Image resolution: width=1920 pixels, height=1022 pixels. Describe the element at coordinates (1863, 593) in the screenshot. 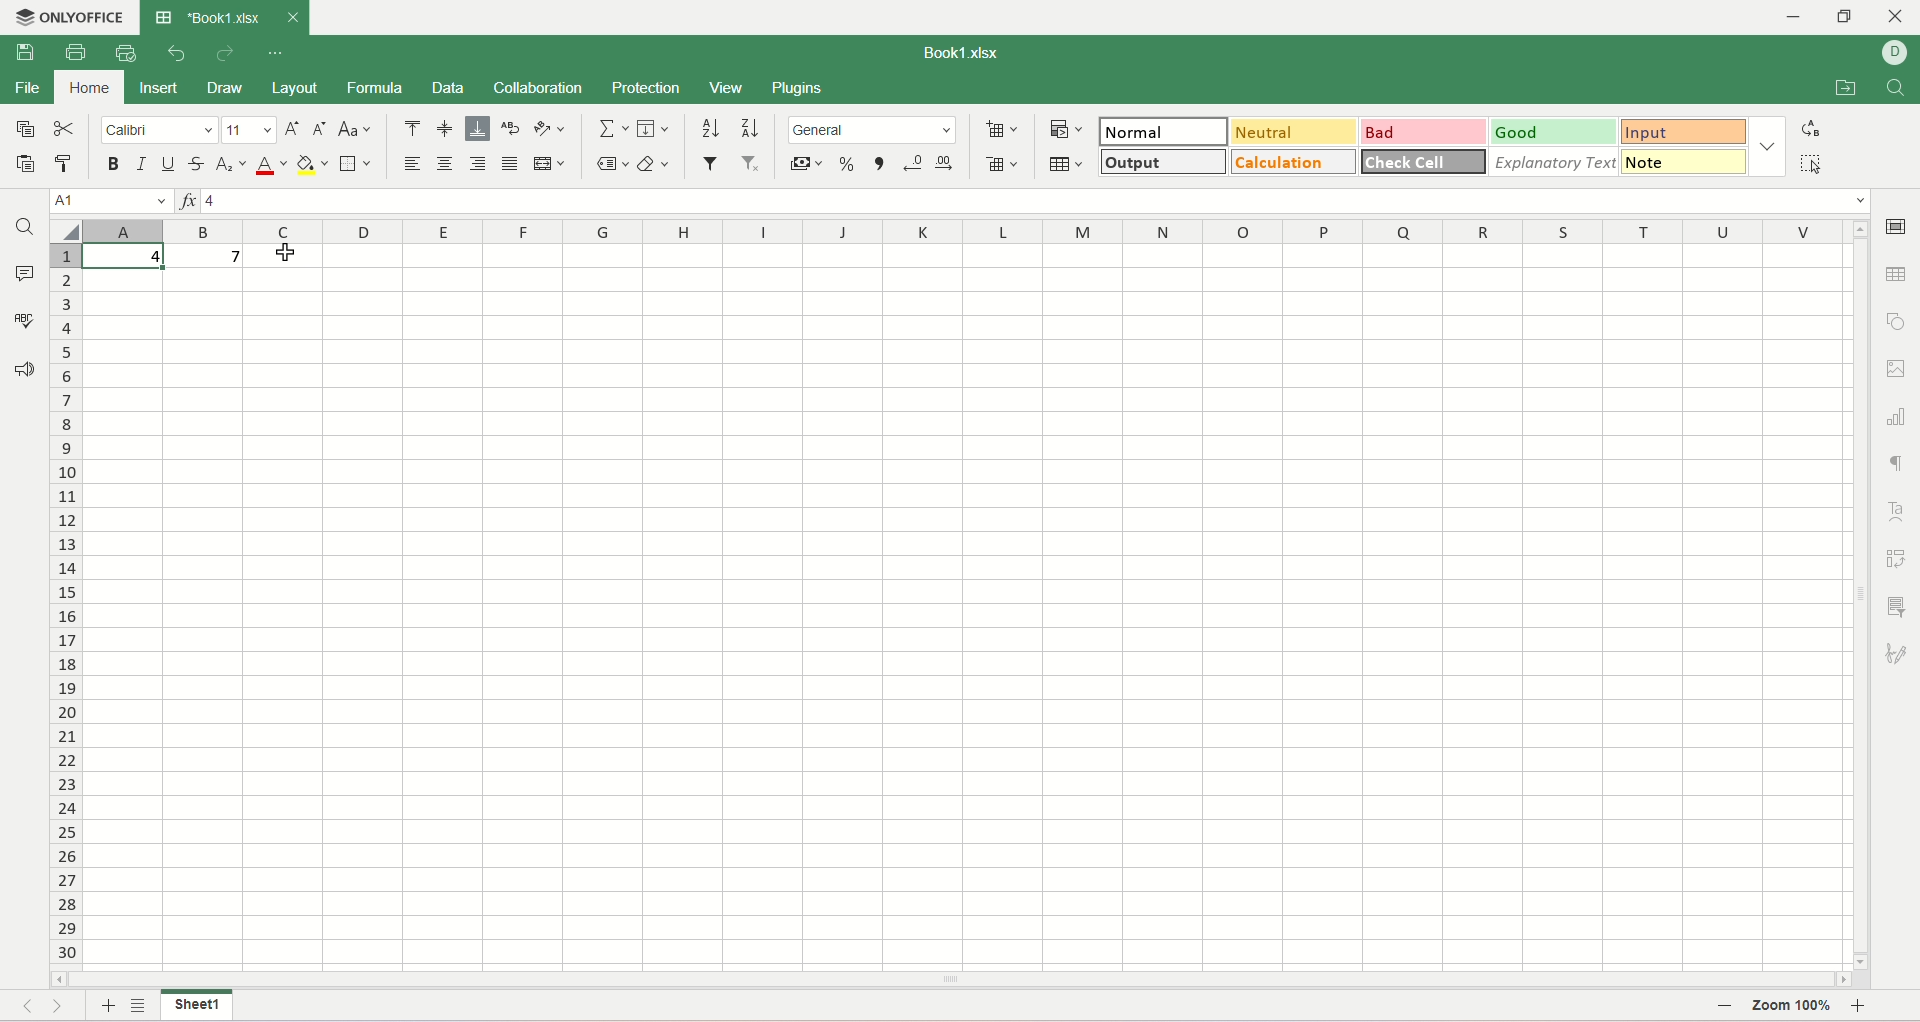

I see `vertical scroll settings` at that location.